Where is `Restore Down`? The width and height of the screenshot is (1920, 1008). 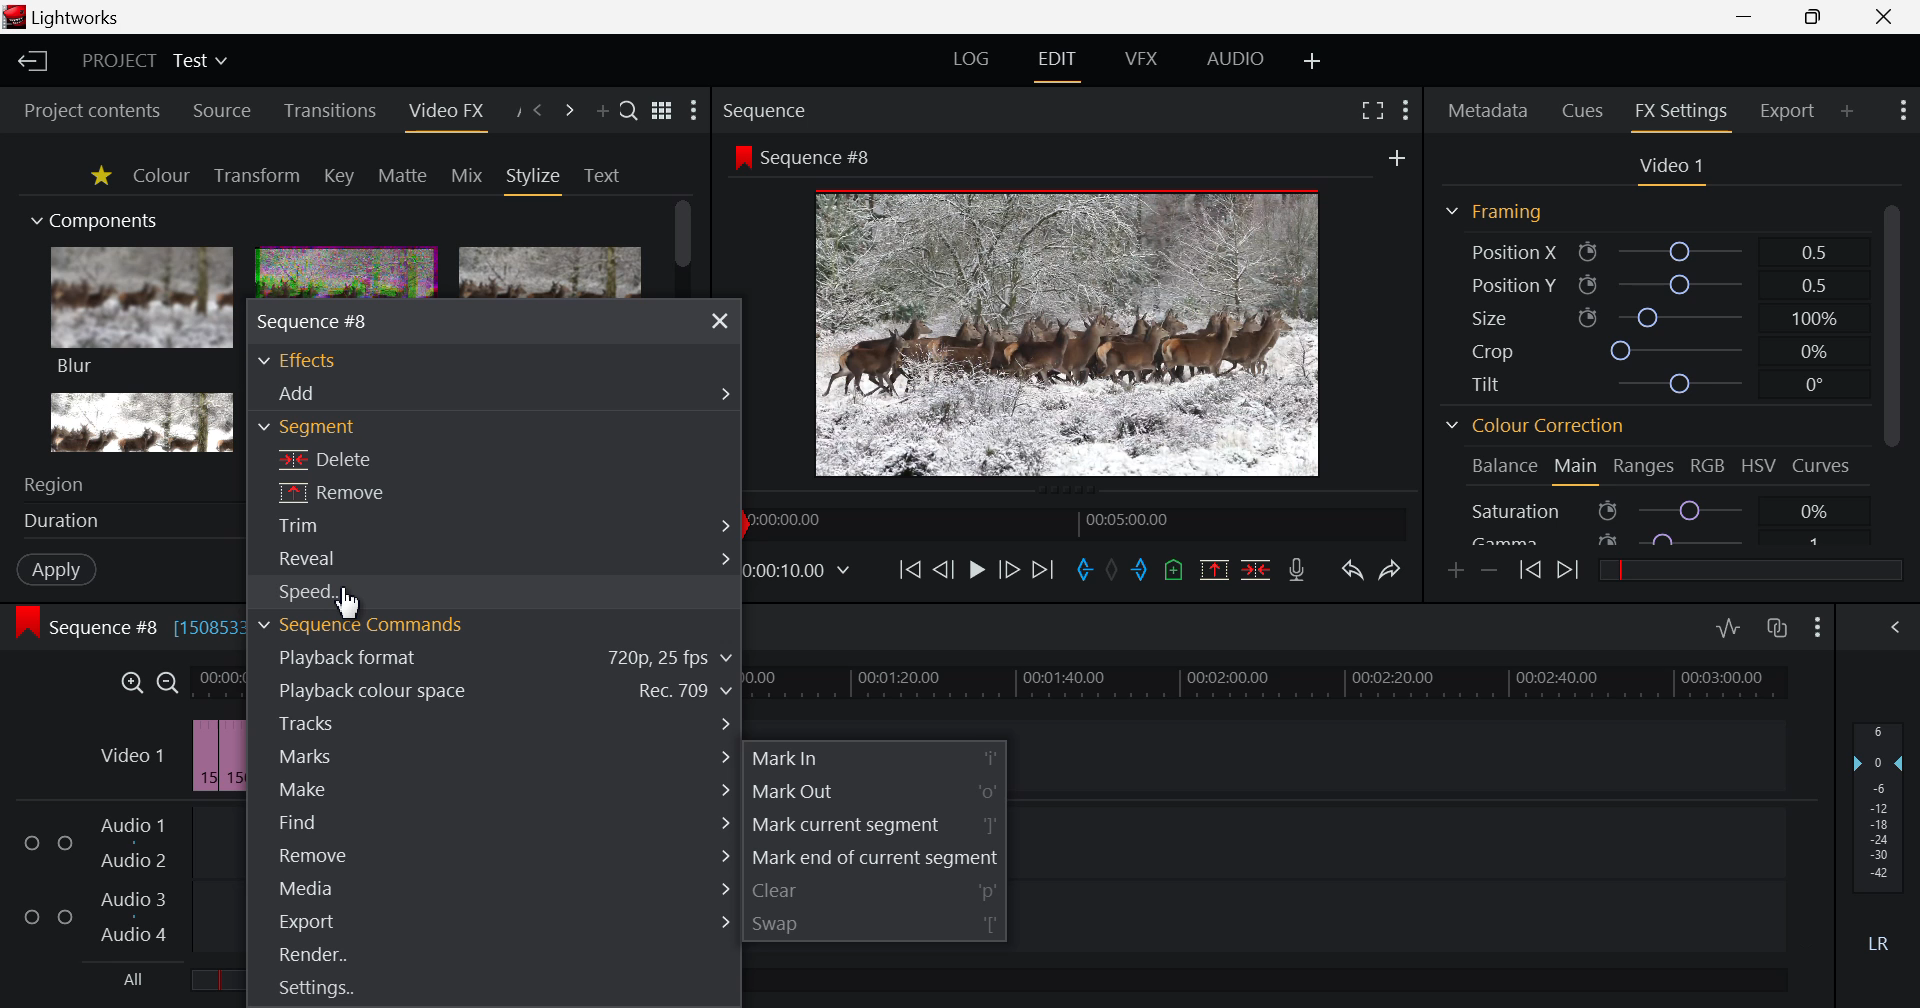
Restore Down is located at coordinates (1747, 17).